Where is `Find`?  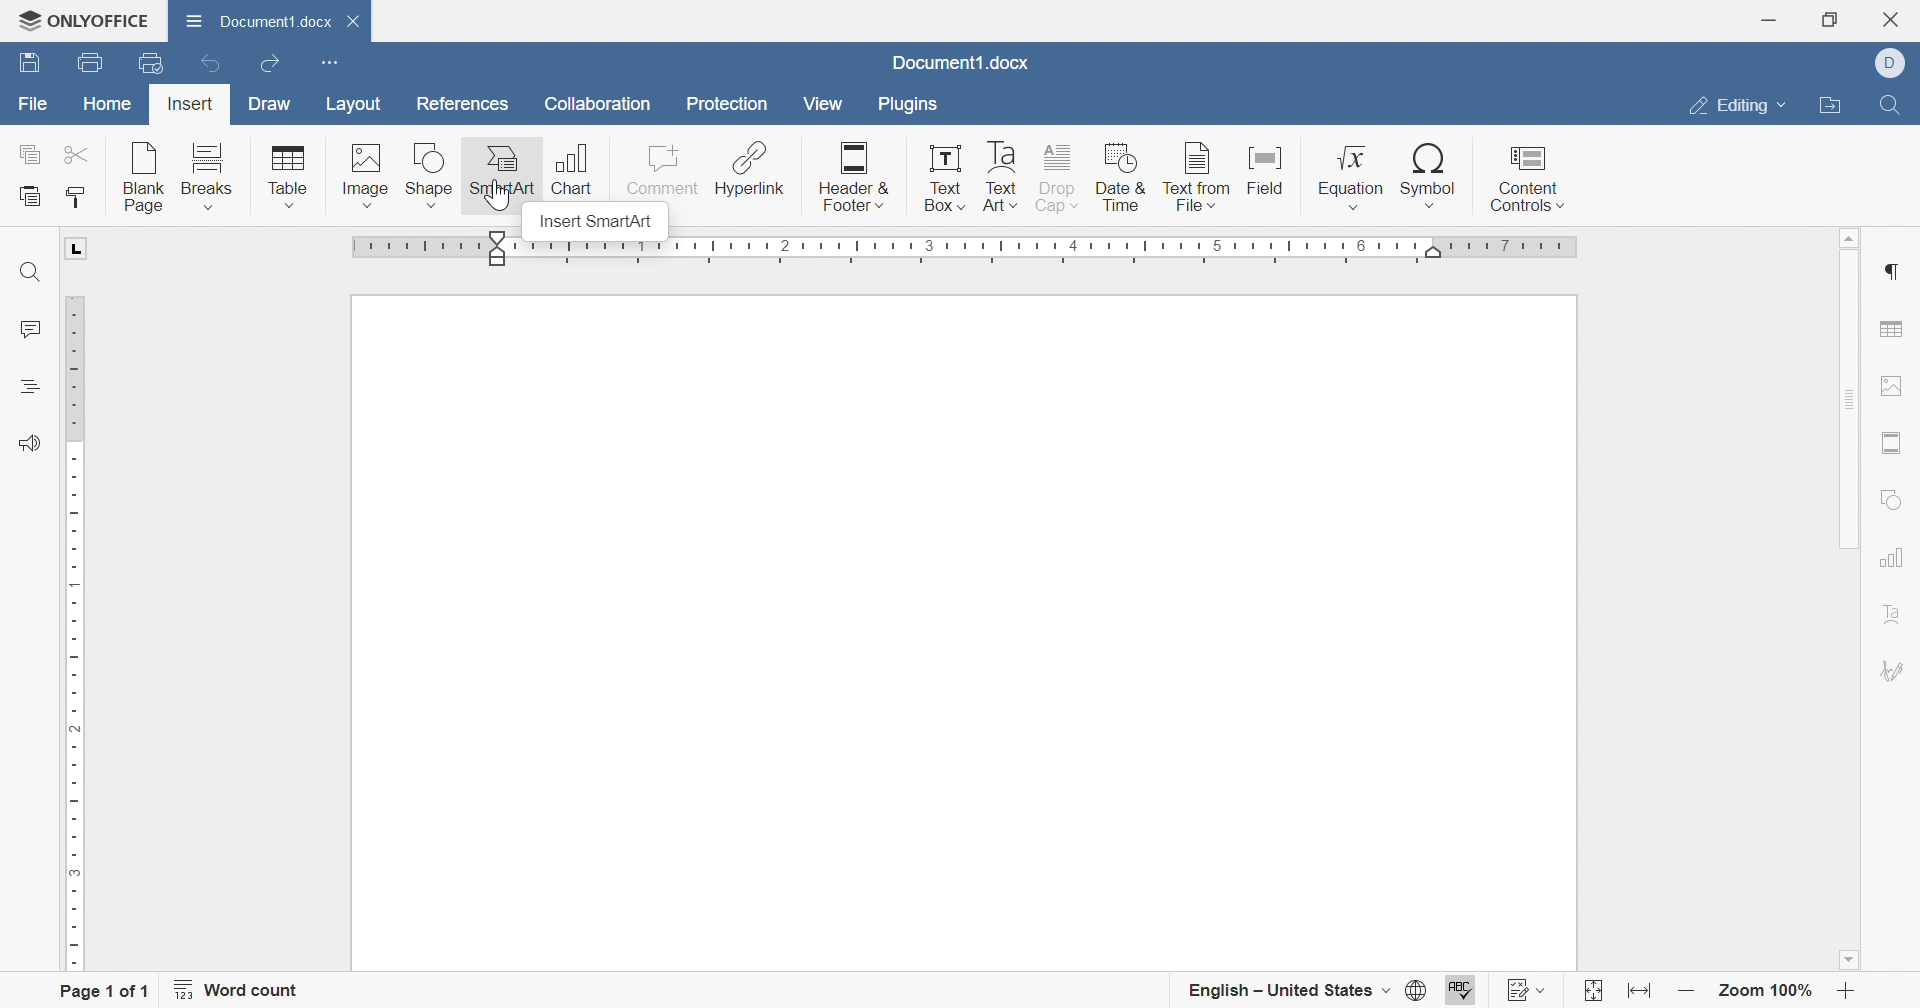
Find is located at coordinates (27, 273).